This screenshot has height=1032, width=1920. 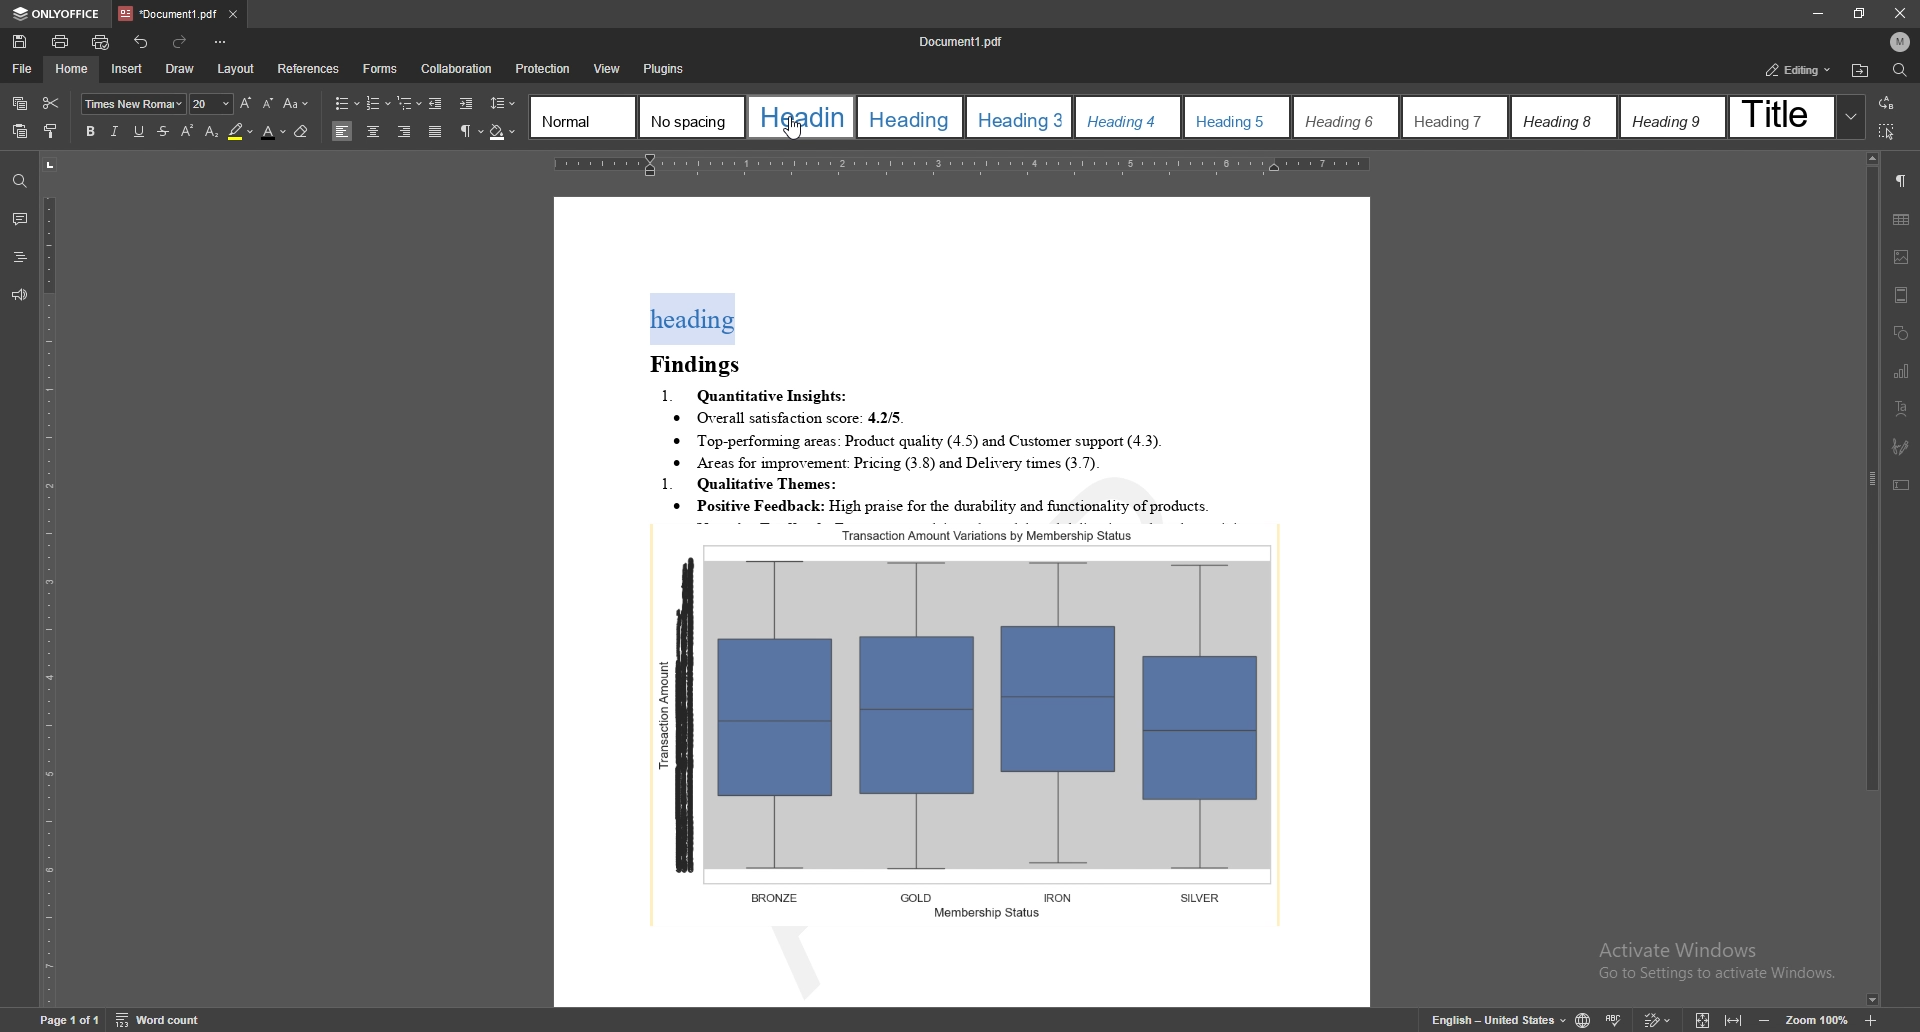 What do you see at coordinates (212, 132) in the screenshot?
I see `subscript` at bounding box center [212, 132].